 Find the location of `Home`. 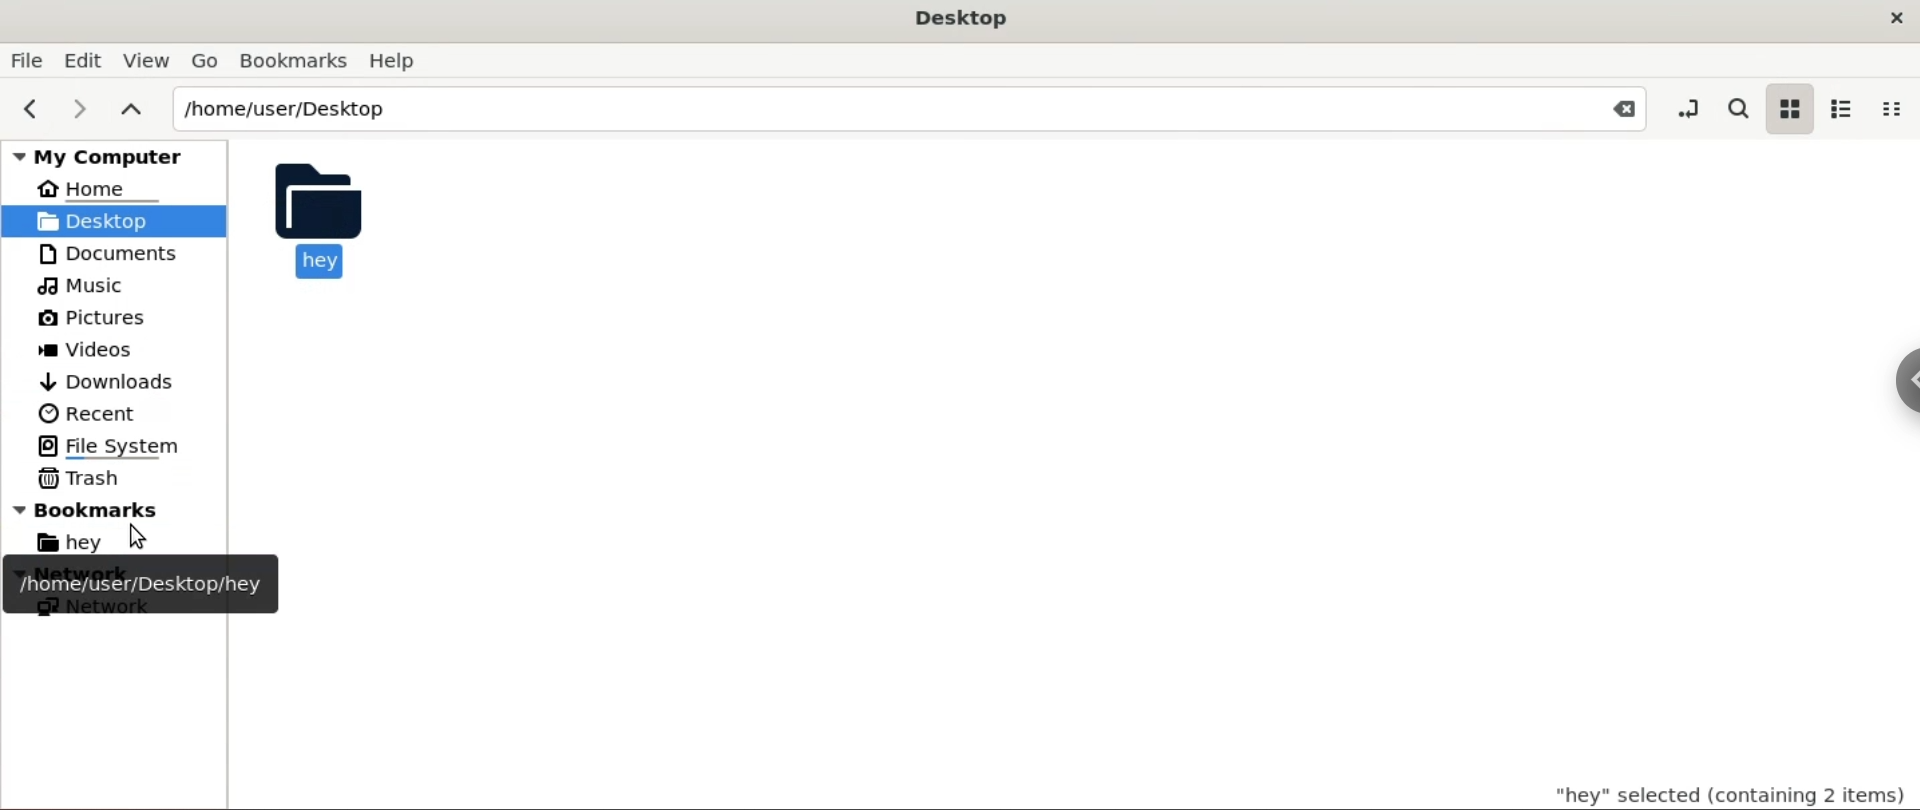

Home is located at coordinates (93, 192).